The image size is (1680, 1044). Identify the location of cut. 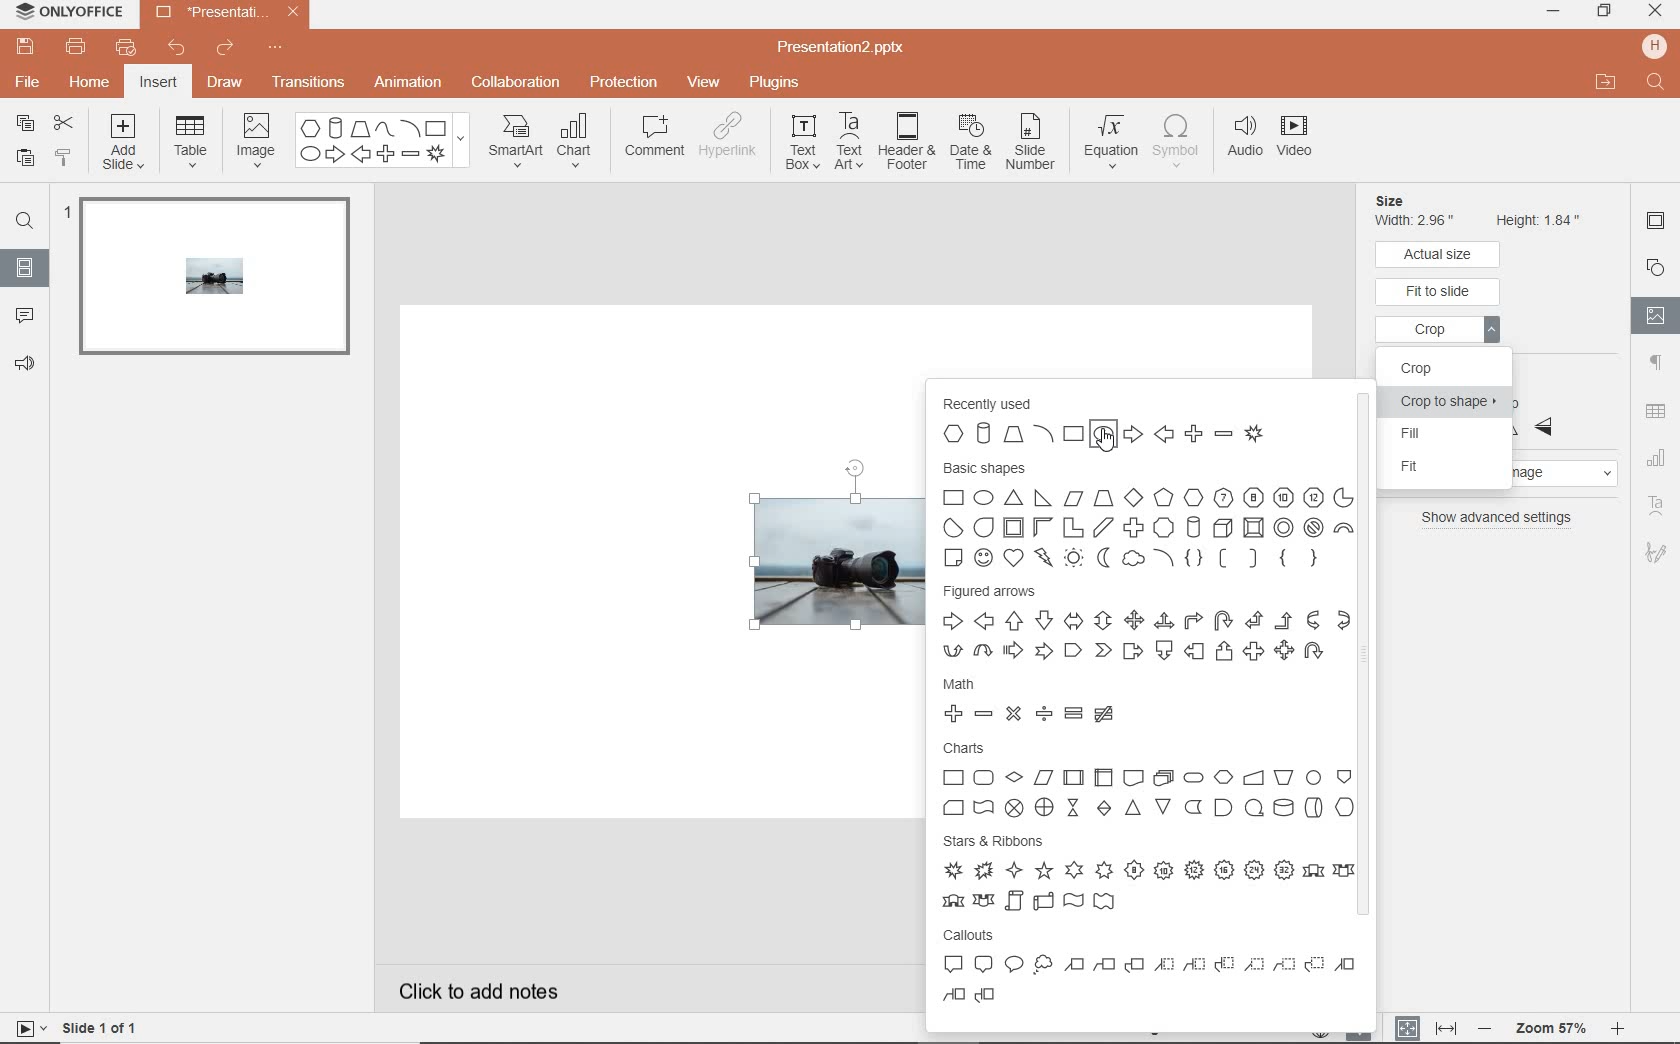
(65, 122).